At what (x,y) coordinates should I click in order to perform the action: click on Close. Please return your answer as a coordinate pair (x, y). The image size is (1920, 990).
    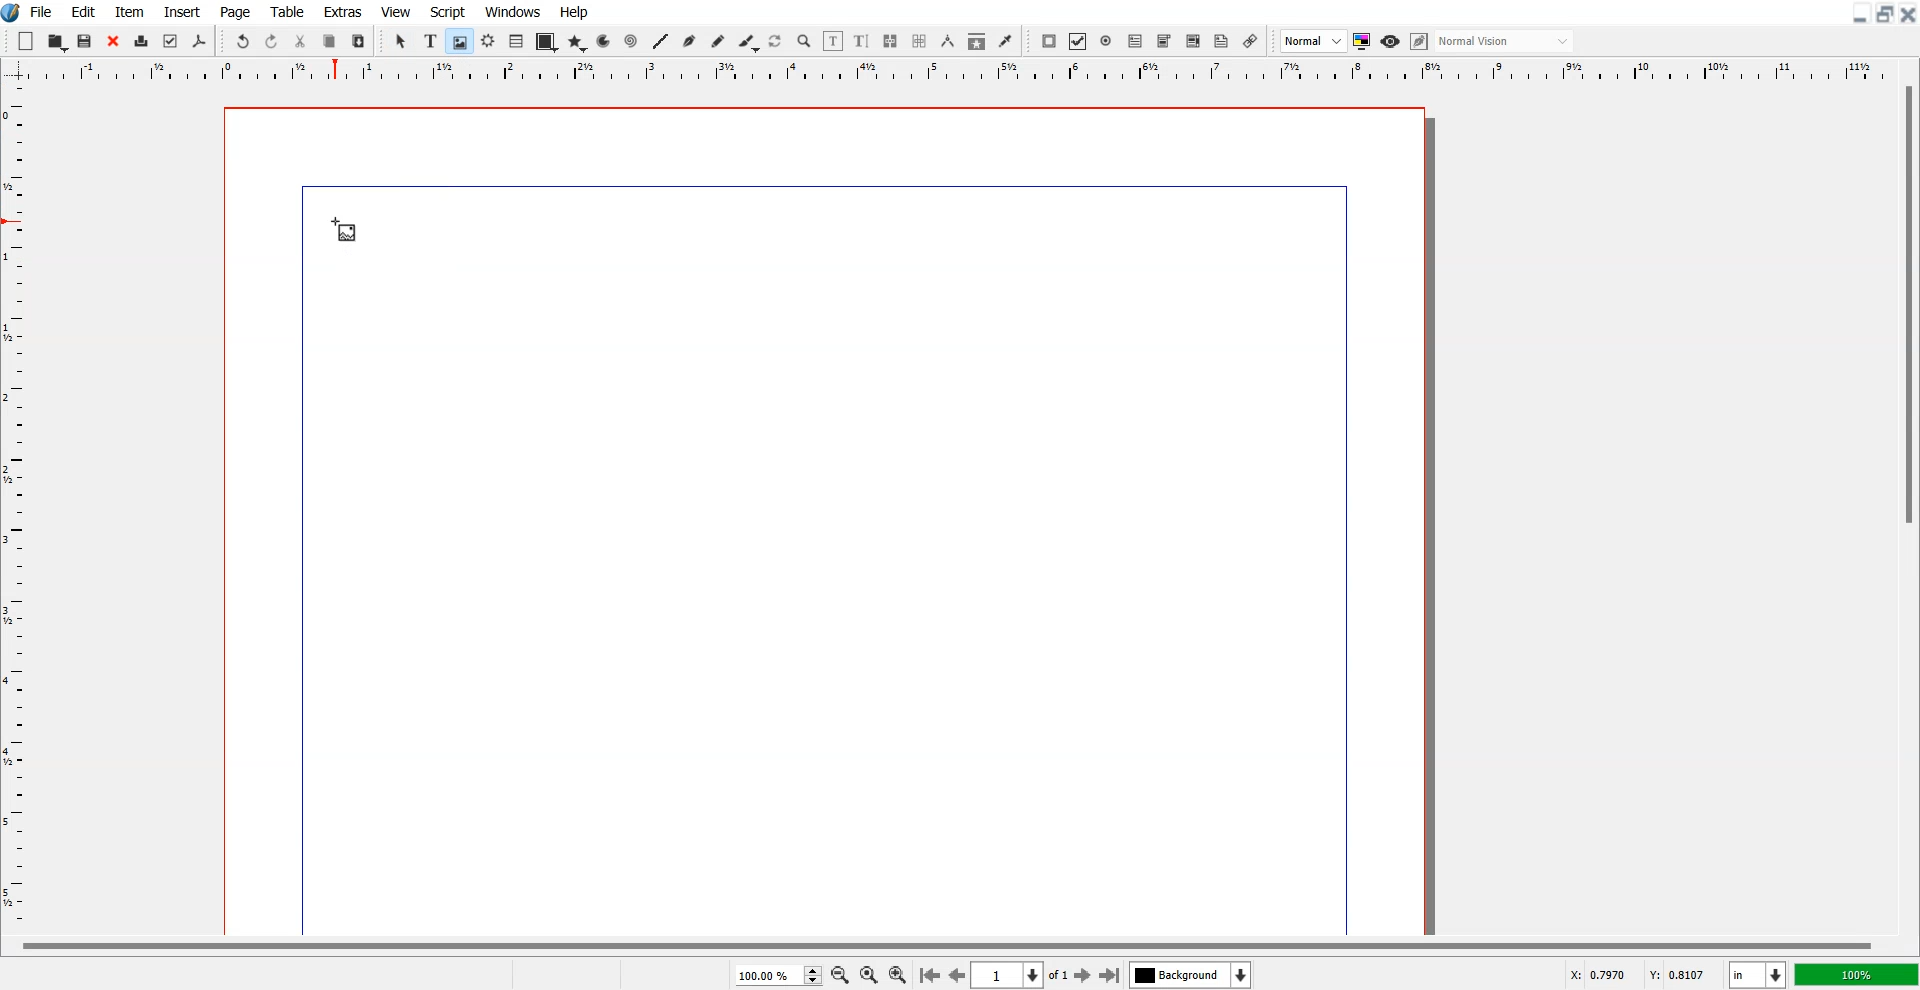
    Looking at the image, I should click on (113, 41).